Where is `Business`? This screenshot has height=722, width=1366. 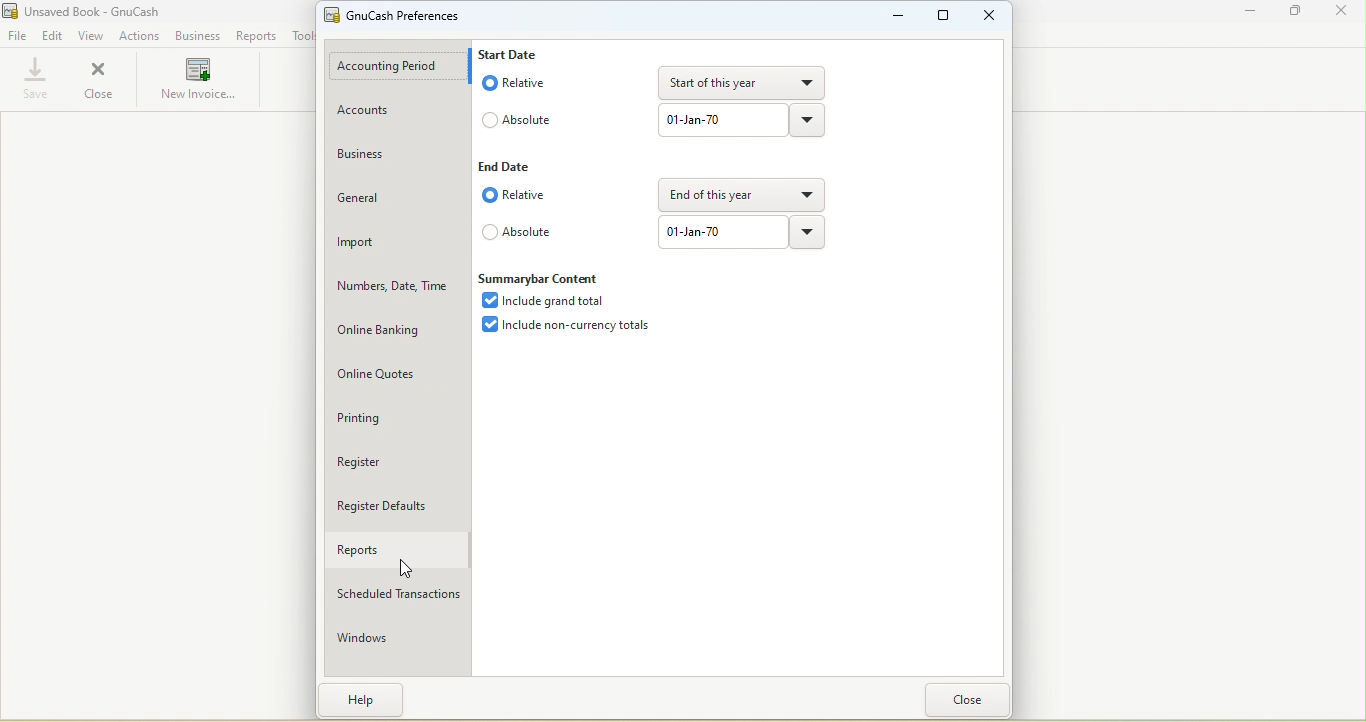 Business is located at coordinates (196, 37).